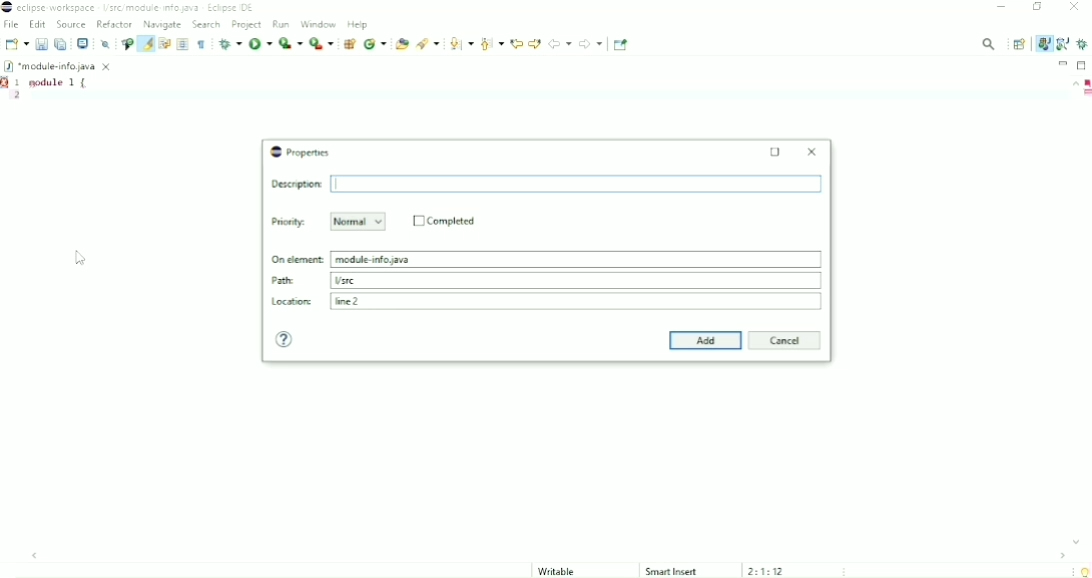 This screenshot has height=578, width=1092. I want to click on Smart Insert, so click(672, 571).